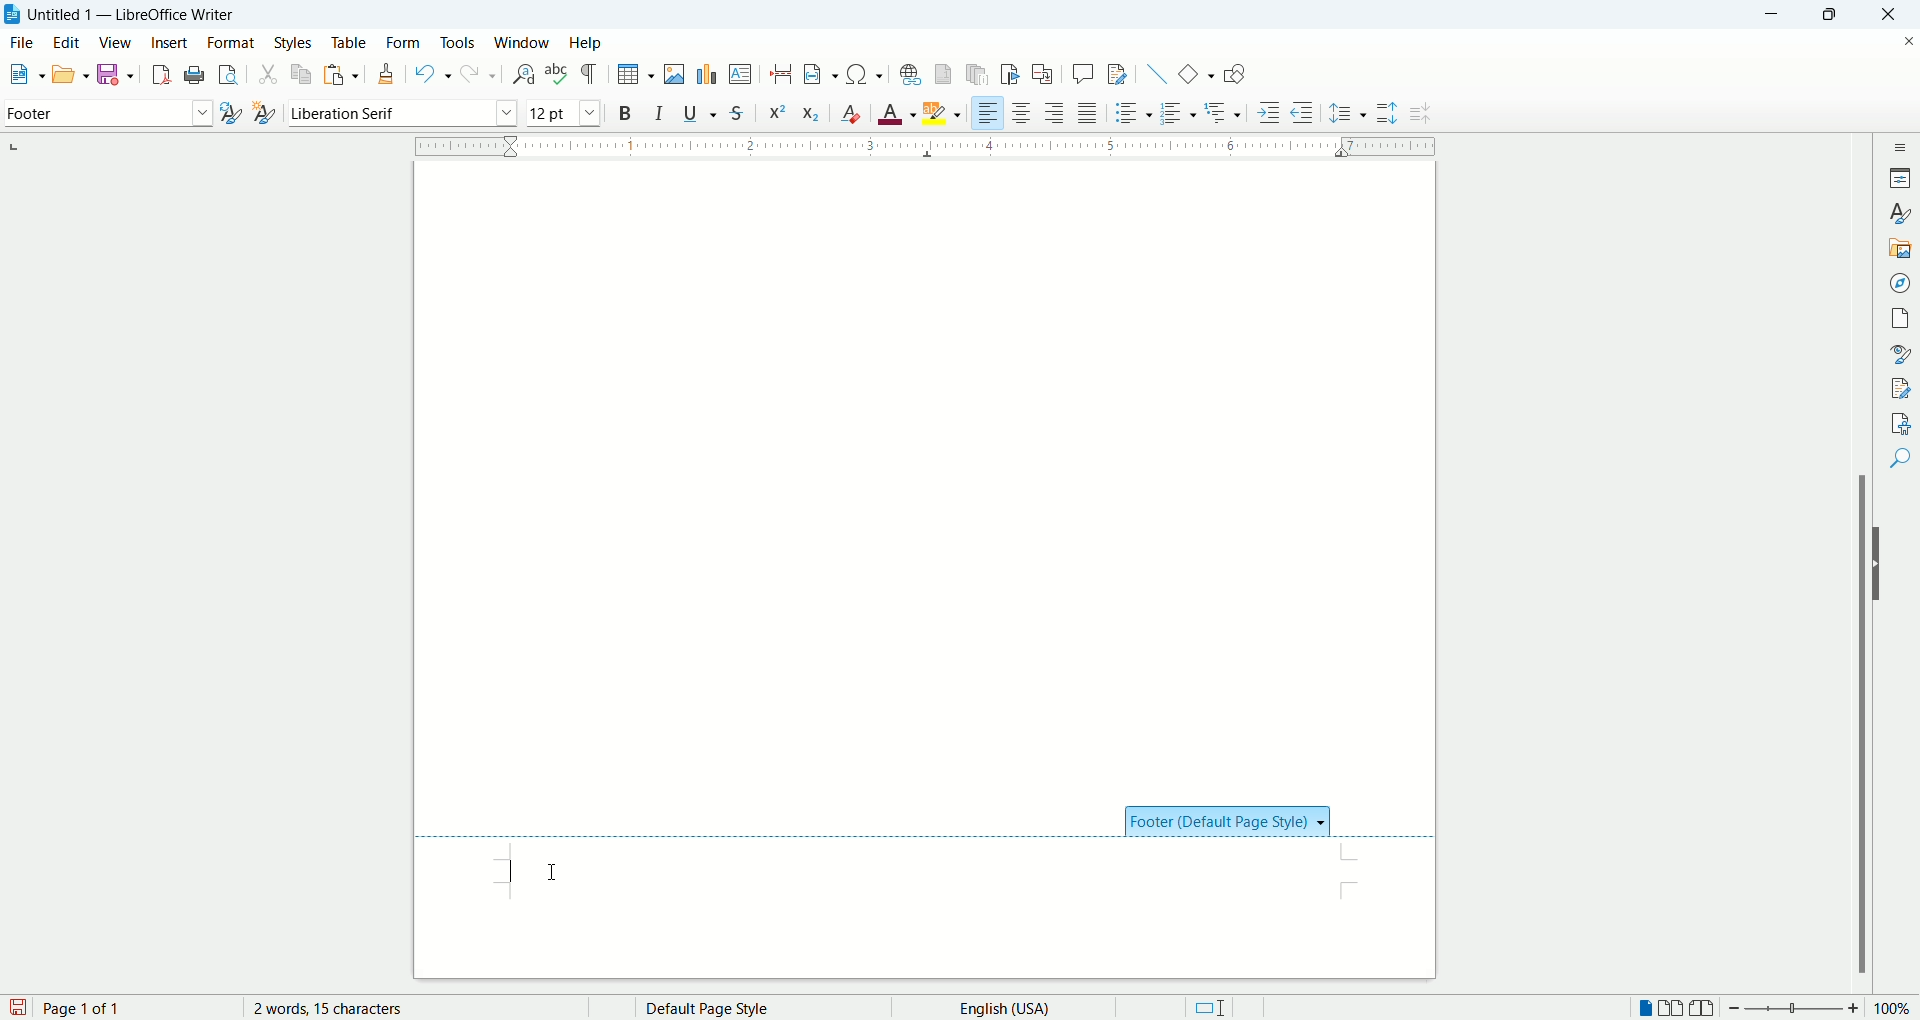 Image resolution: width=1920 pixels, height=1020 pixels. Describe the element at coordinates (18, 1006) in the screenshot. I see `save` at that location.